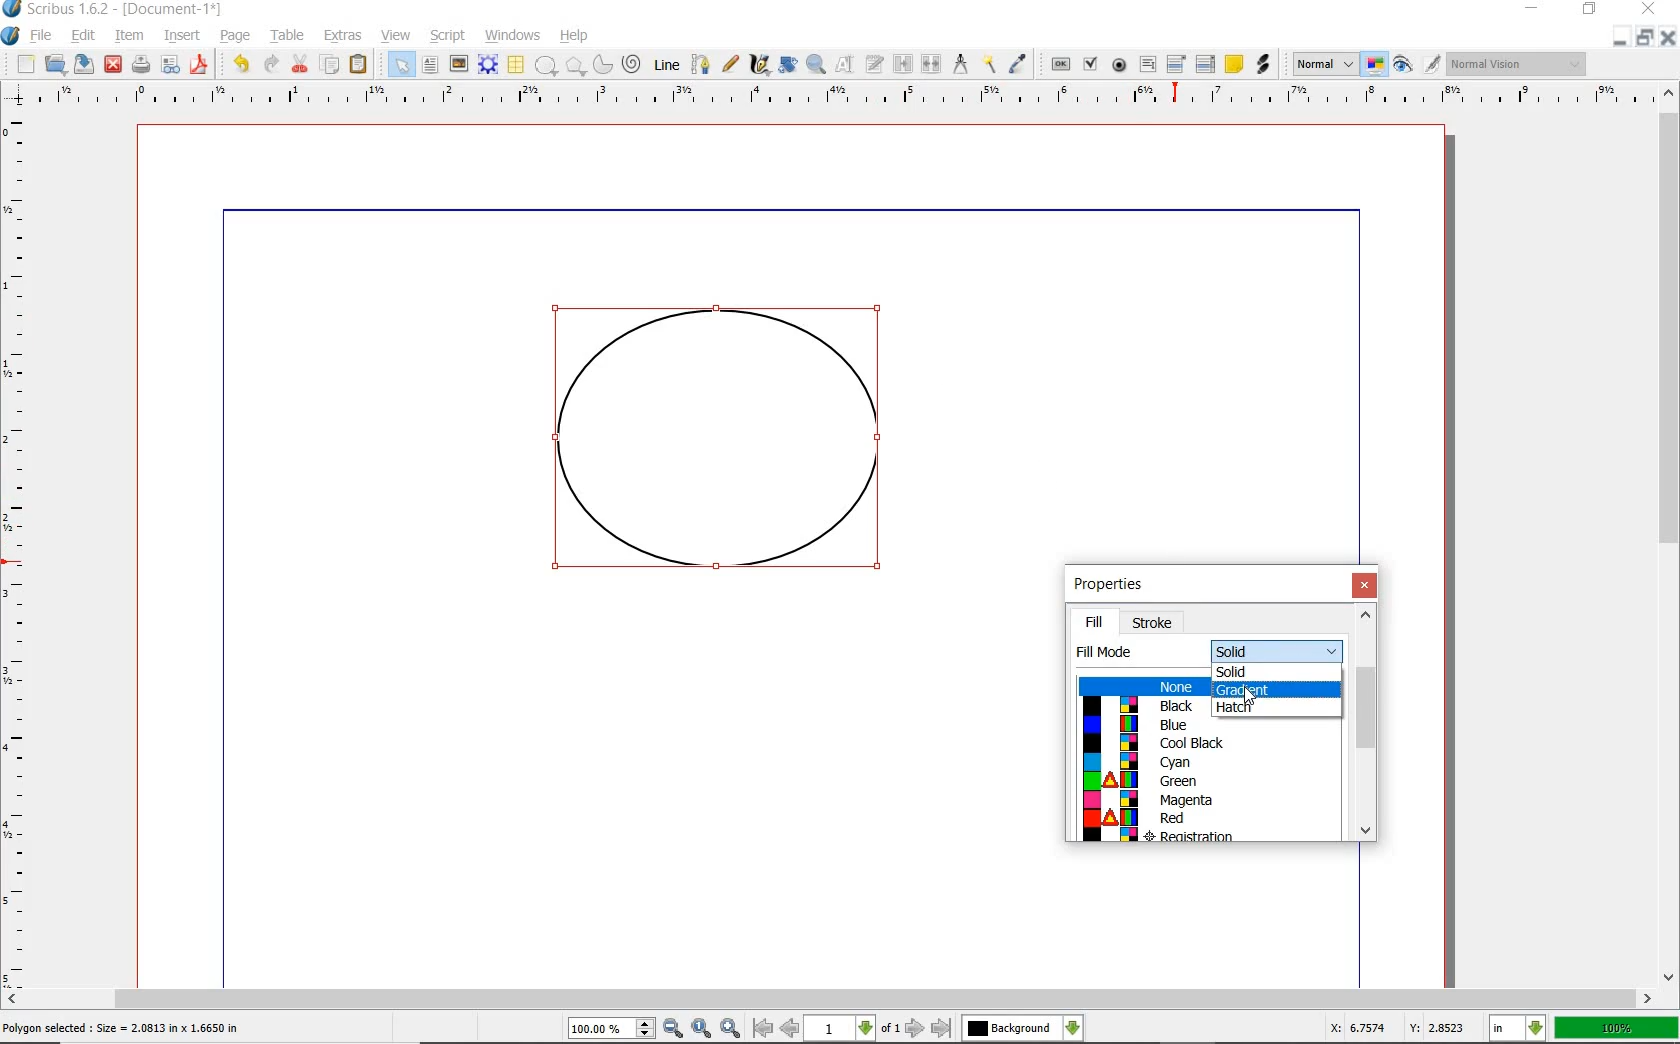 This screenshot has height=1044, width=1680. What do you see at coordinates (613, 1030) in the screenshot?
I see `zoom ` at bounding box center [613, 1030].